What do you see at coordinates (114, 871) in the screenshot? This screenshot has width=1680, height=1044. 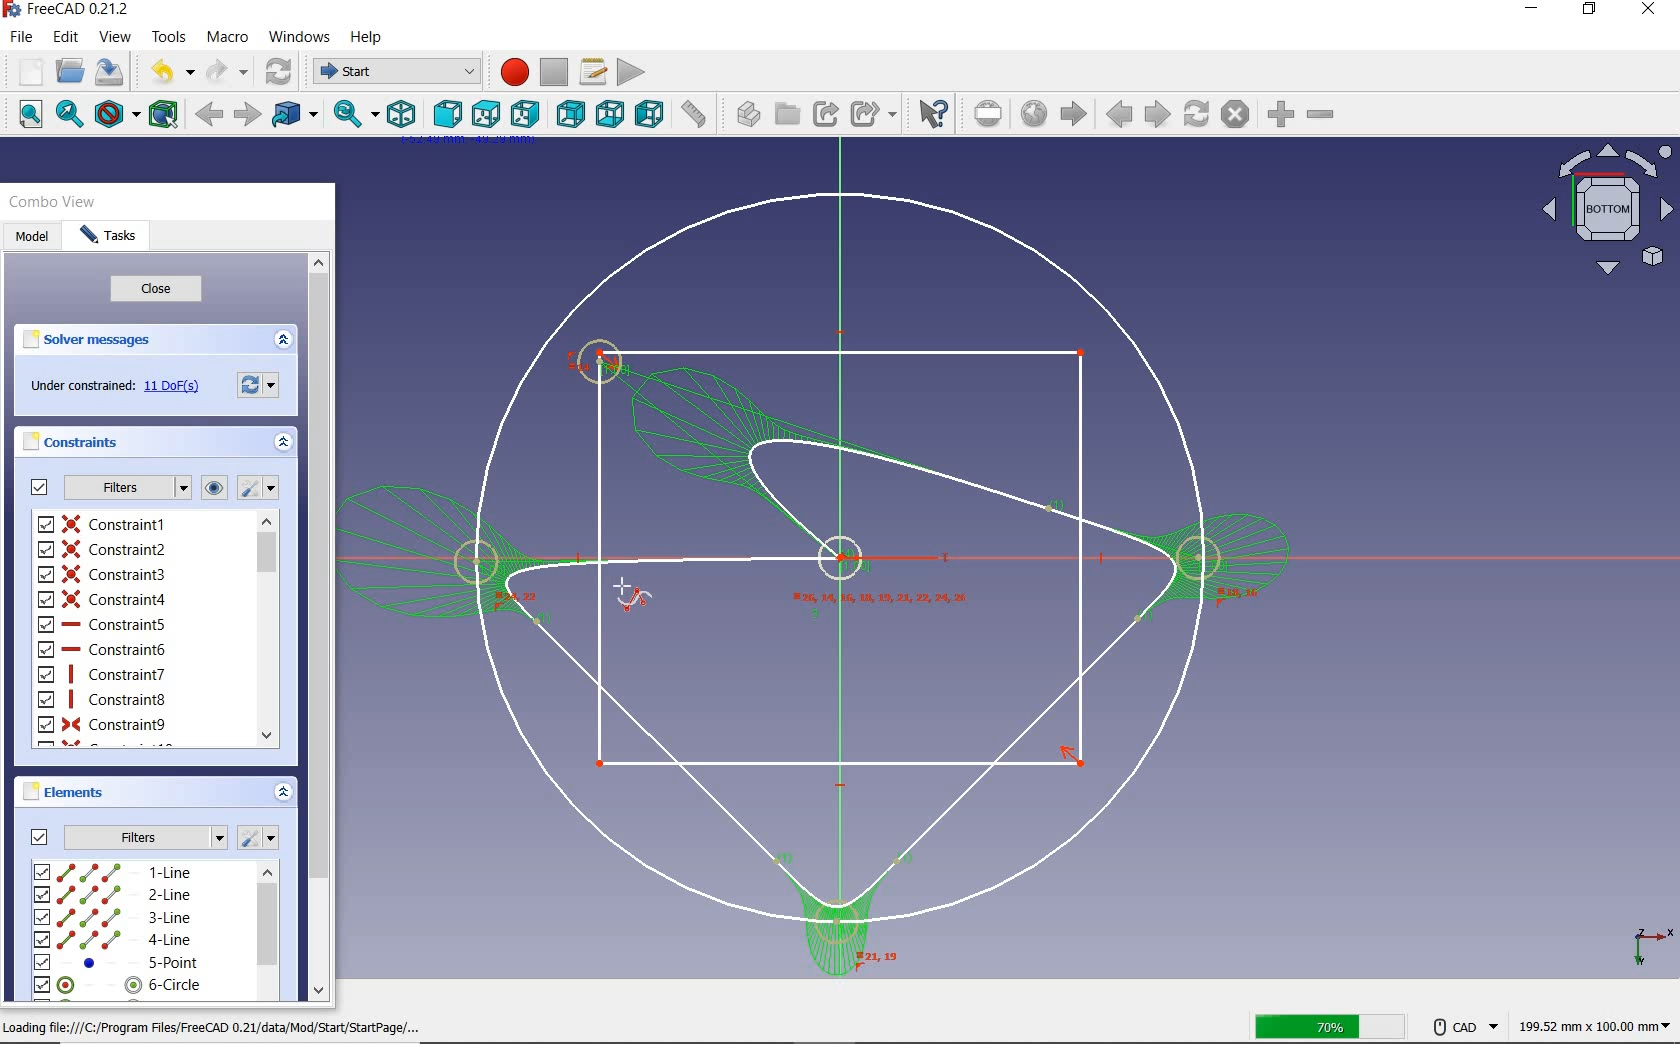 I see `1-line` at bounding box center [114, 871].